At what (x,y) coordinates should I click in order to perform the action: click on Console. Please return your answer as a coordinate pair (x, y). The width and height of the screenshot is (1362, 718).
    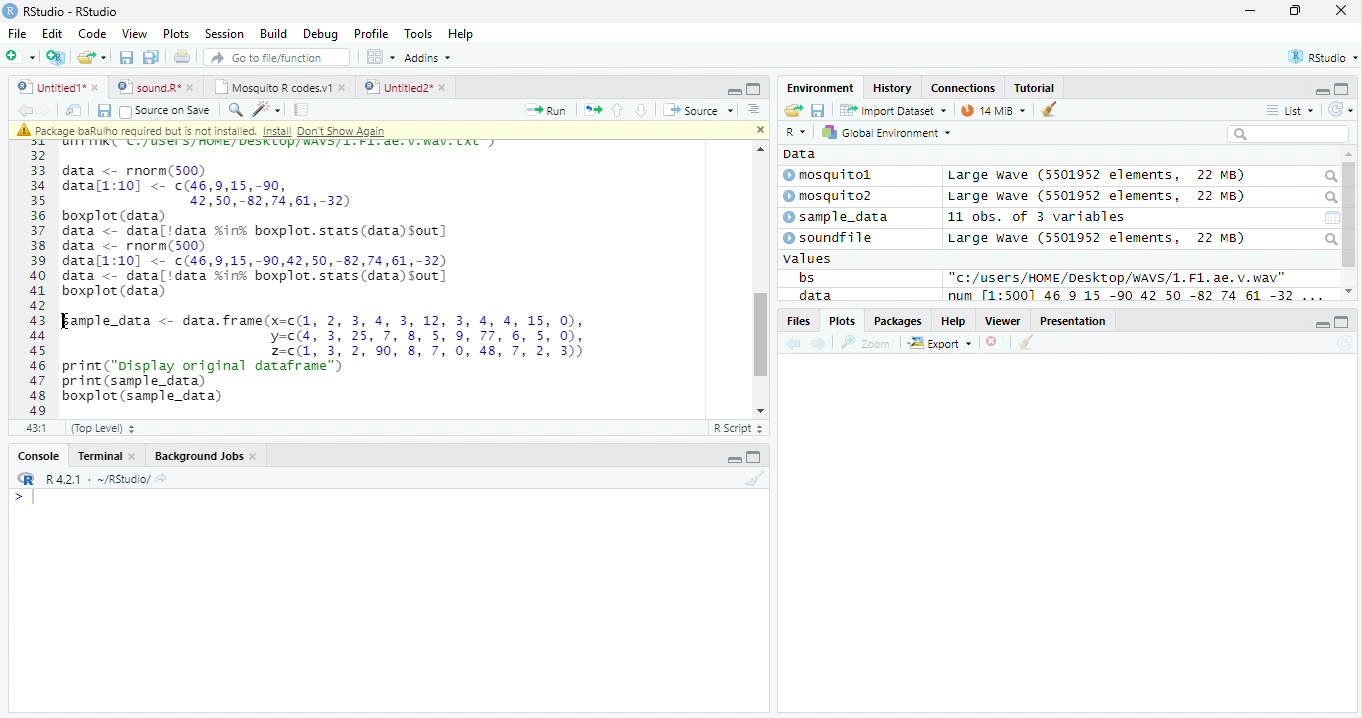
    Looking at the image, I should click on (35, 455).